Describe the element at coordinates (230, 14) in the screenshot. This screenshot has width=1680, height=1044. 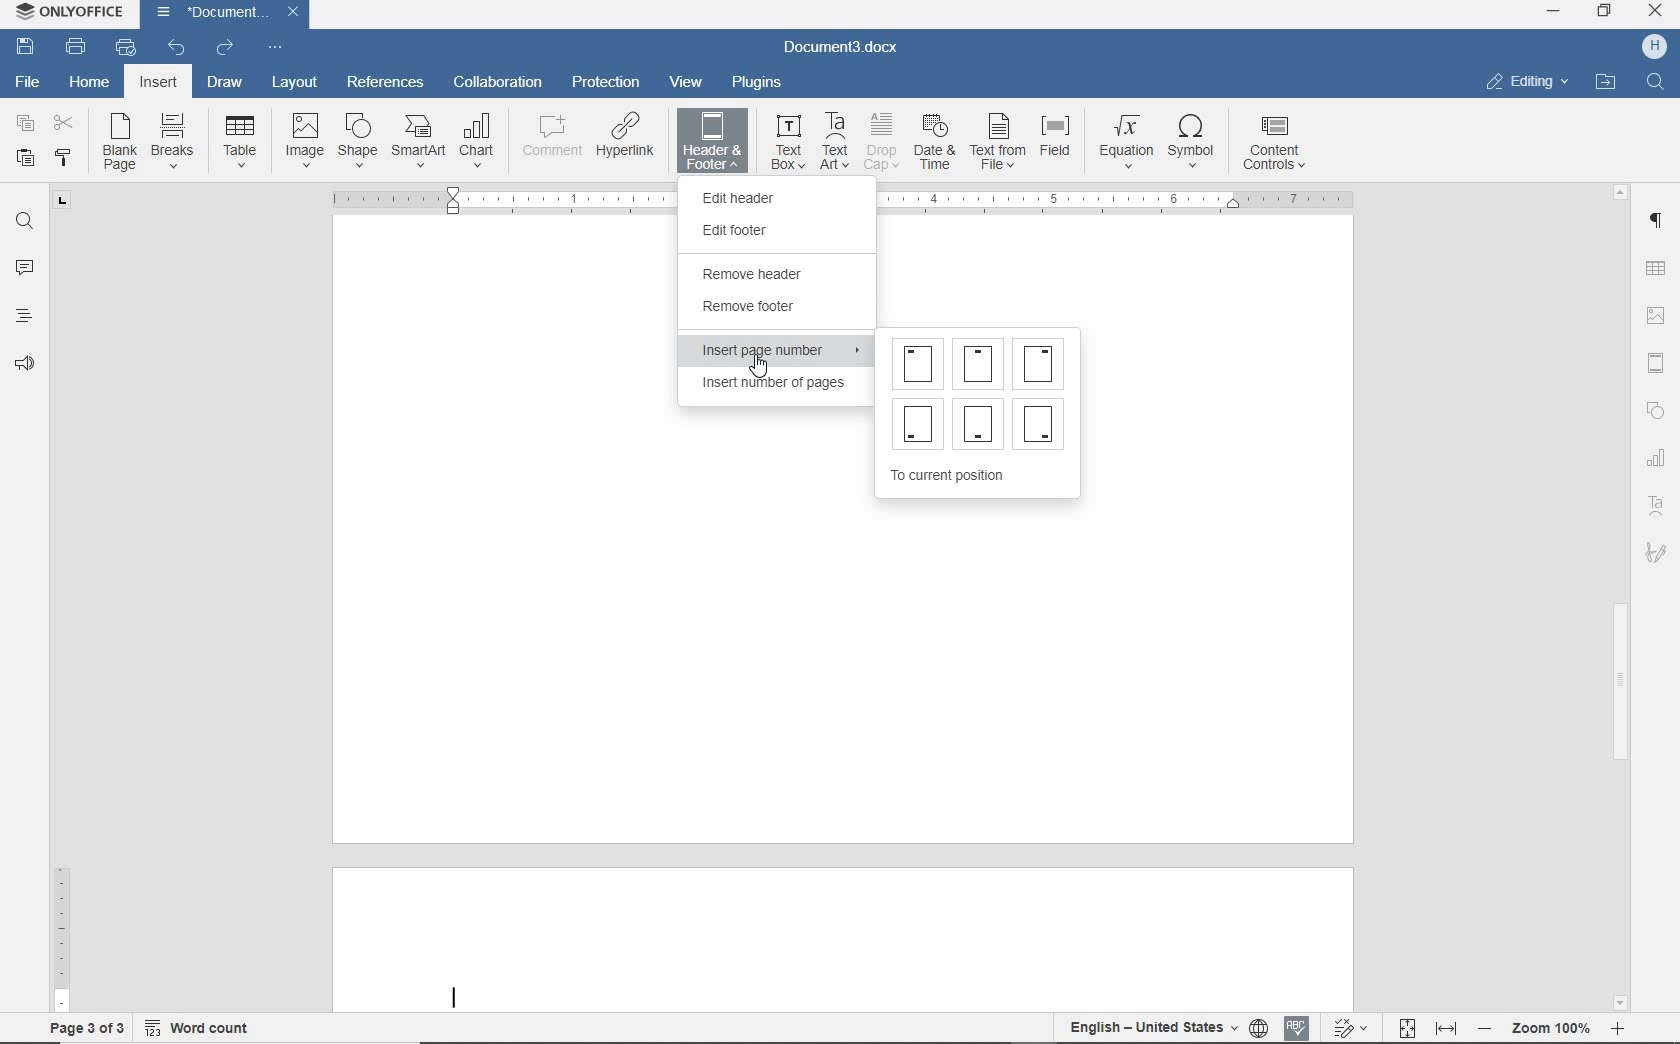
I see `DOCUMENT` at that location.